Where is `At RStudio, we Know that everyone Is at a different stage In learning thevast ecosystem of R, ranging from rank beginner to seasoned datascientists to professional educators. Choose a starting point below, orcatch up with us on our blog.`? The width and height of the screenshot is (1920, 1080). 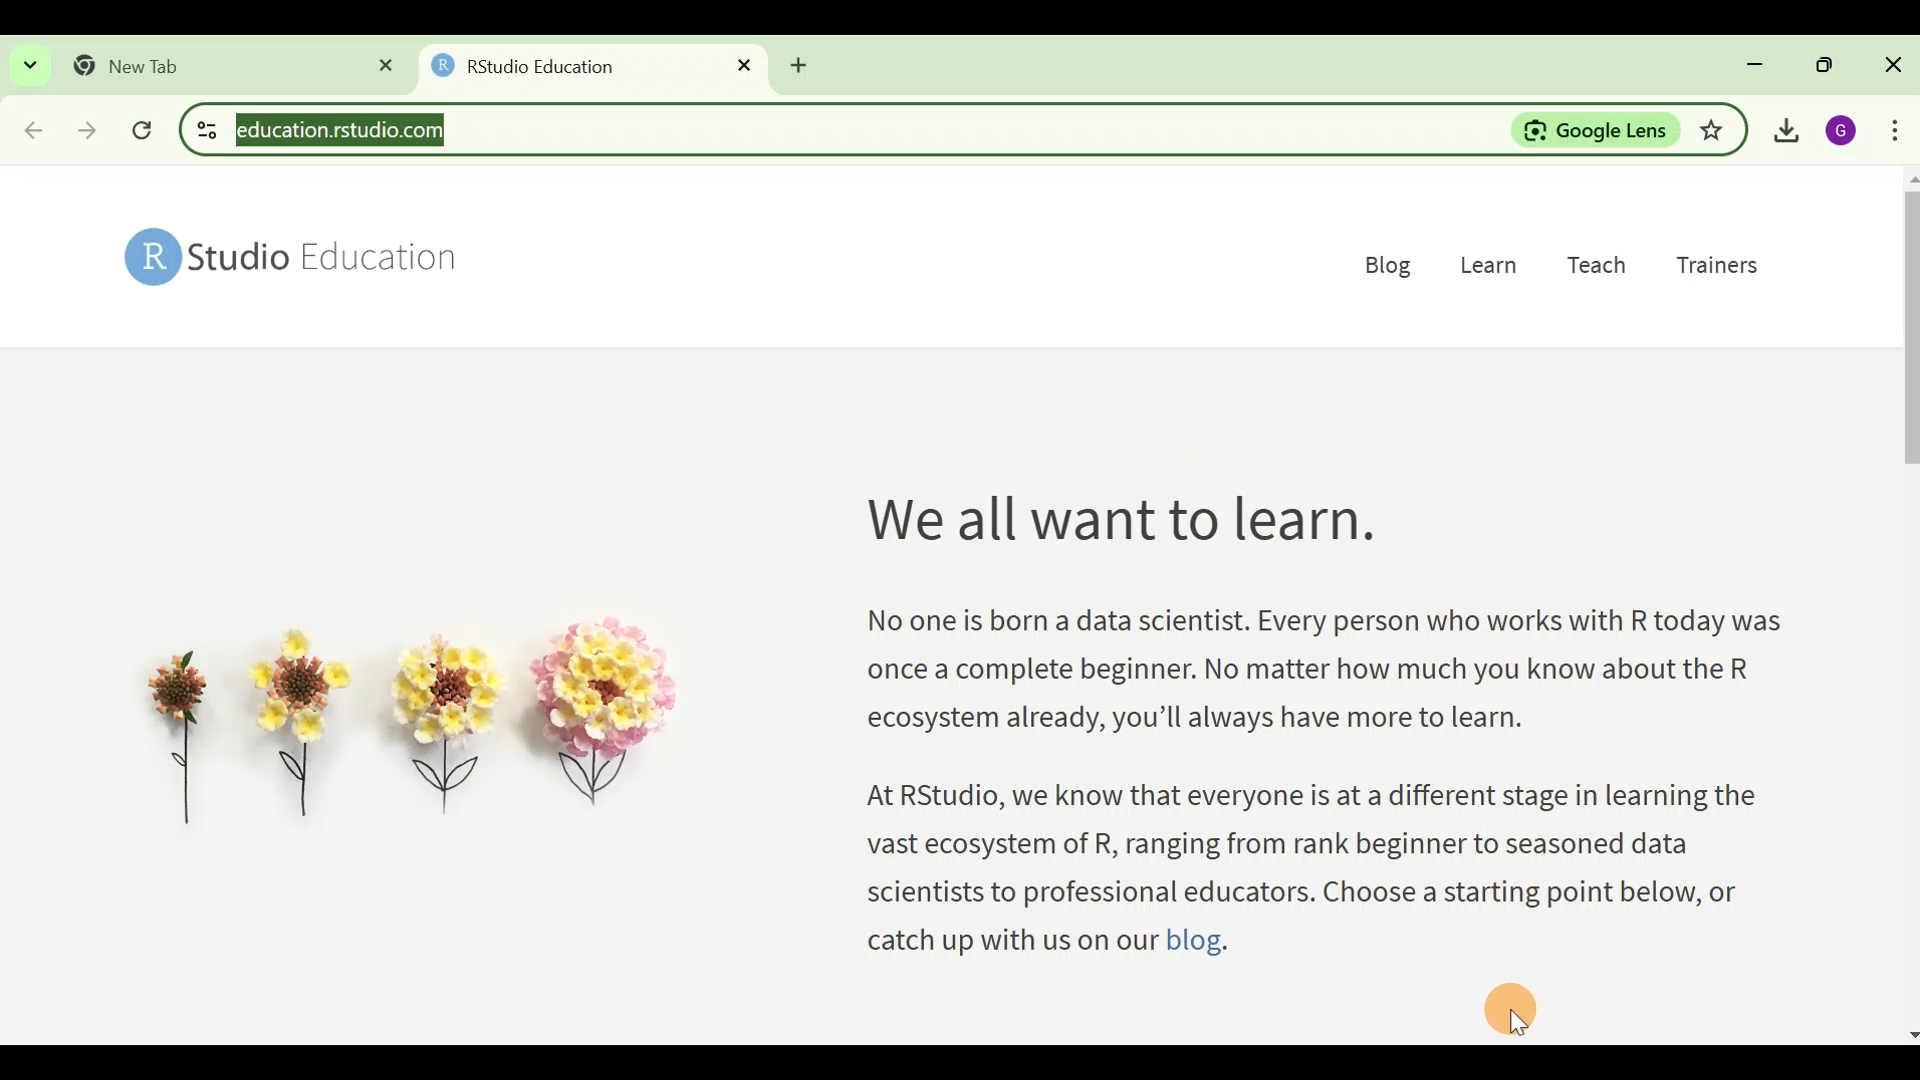 At RStudio, we Know that everyone Is at a different stage In learning thevast ecosystem of R, ranging from rank beginner to seasoned datascientists to professional educators. Choose a starting point below, orcatch up with us on our blog. is located at coordinates (1315, 869).